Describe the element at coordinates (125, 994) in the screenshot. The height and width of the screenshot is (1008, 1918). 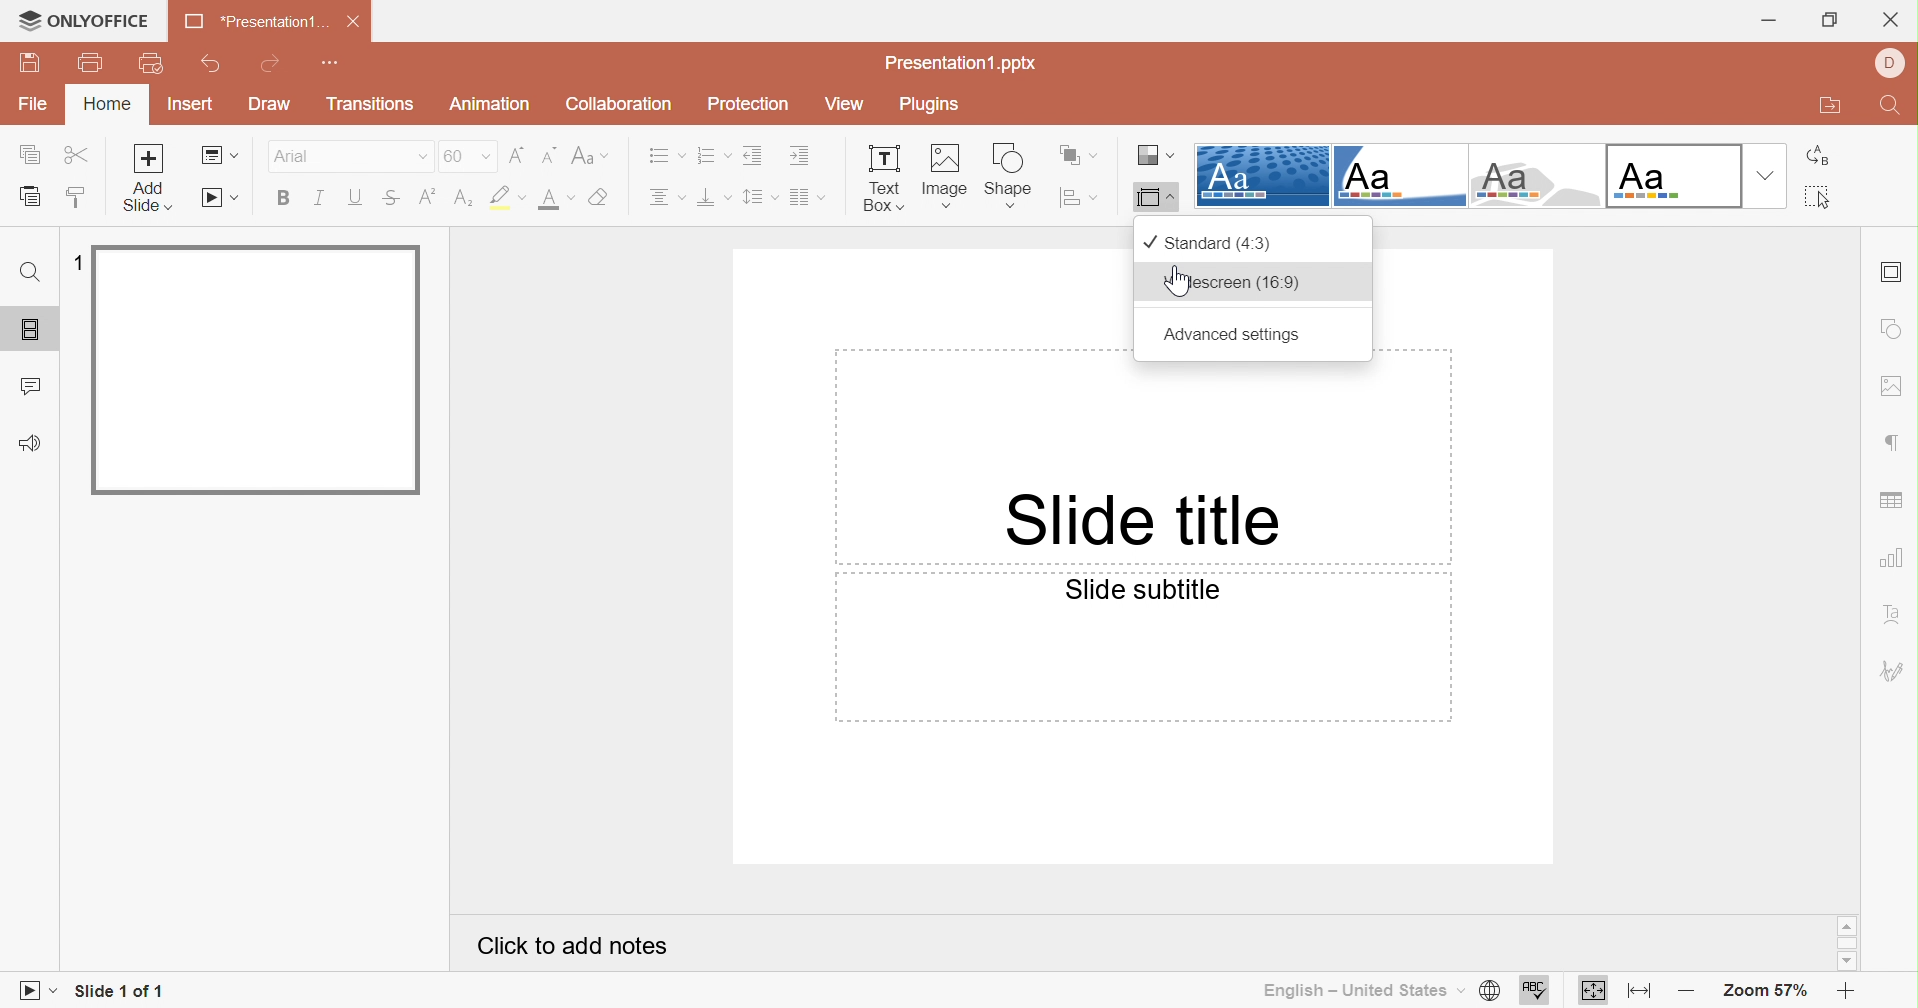
I see `Slide 1 of 1` at that location.